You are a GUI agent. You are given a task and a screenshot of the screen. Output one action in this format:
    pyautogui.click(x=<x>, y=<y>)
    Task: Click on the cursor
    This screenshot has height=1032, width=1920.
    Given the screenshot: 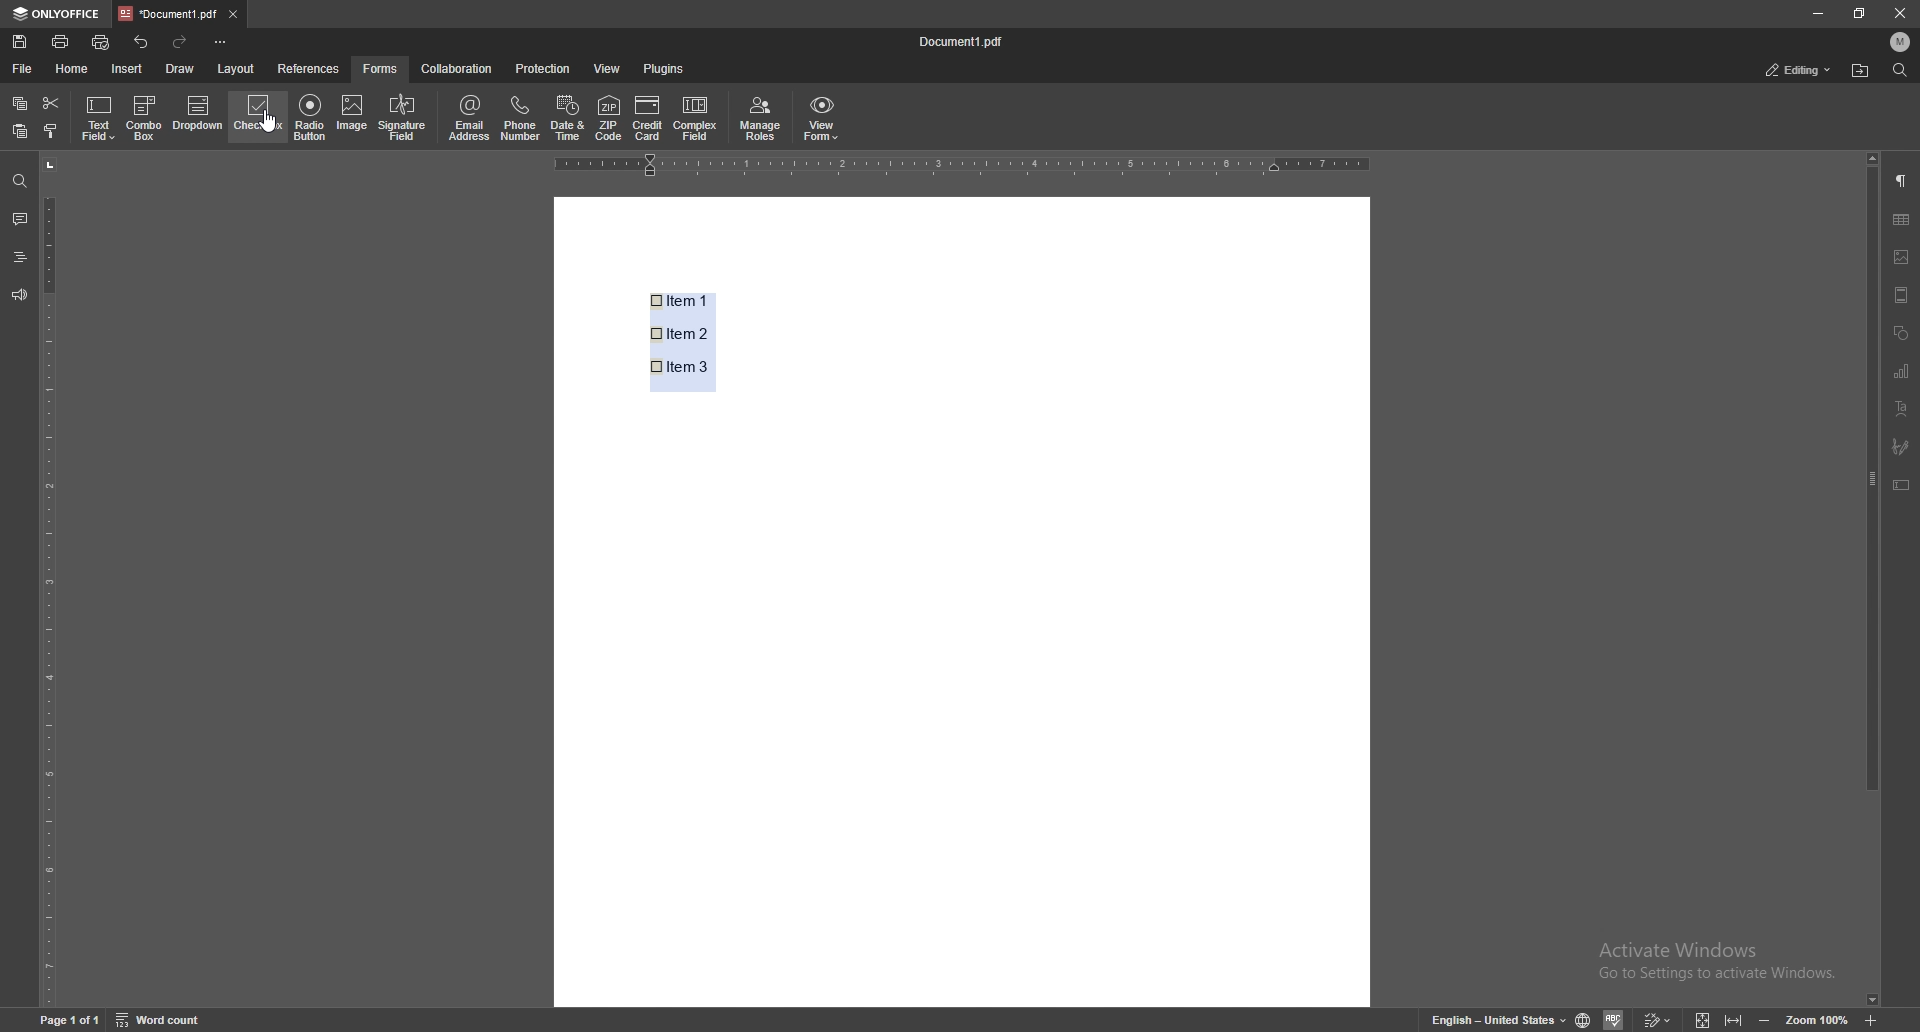 What is the action you would take?
    pyautogui.click(x=279, y=133)
    